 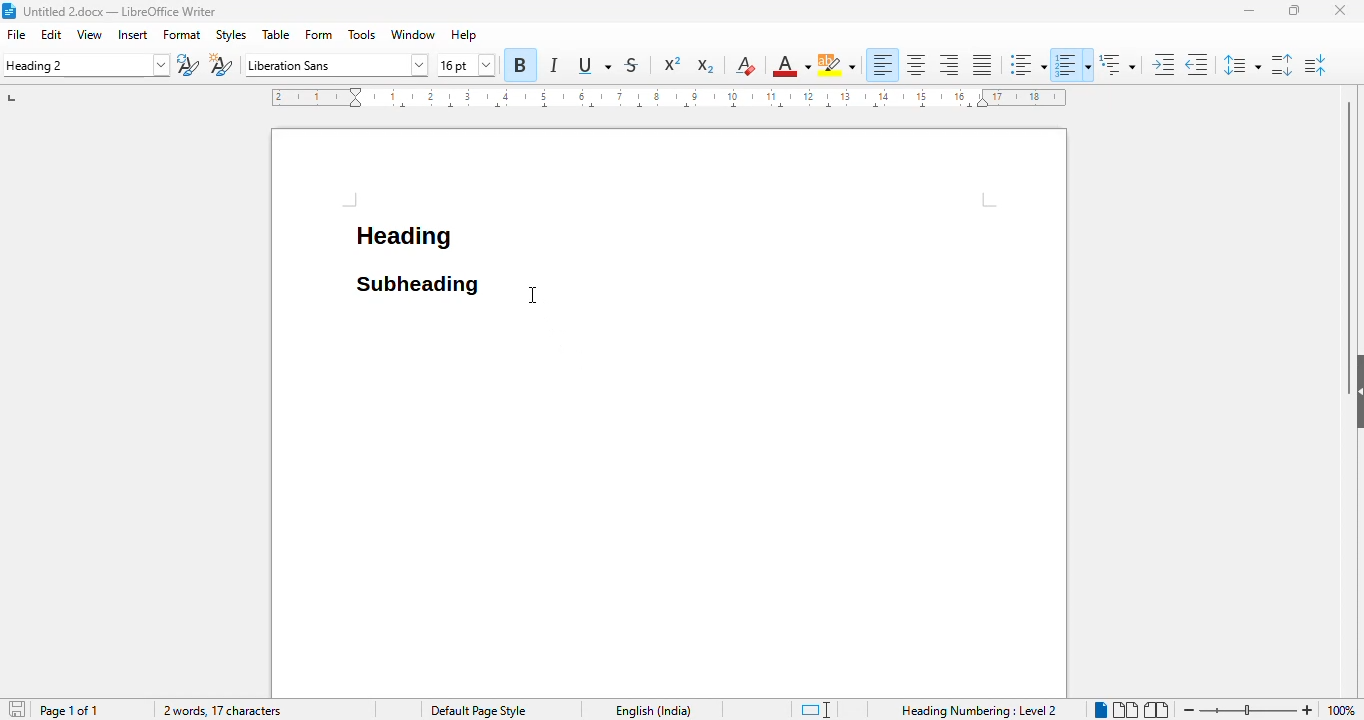 What do you see at coordinates (220, 65) in the screenshot?
I see `new style from selection` at bounding box center [220, 65].